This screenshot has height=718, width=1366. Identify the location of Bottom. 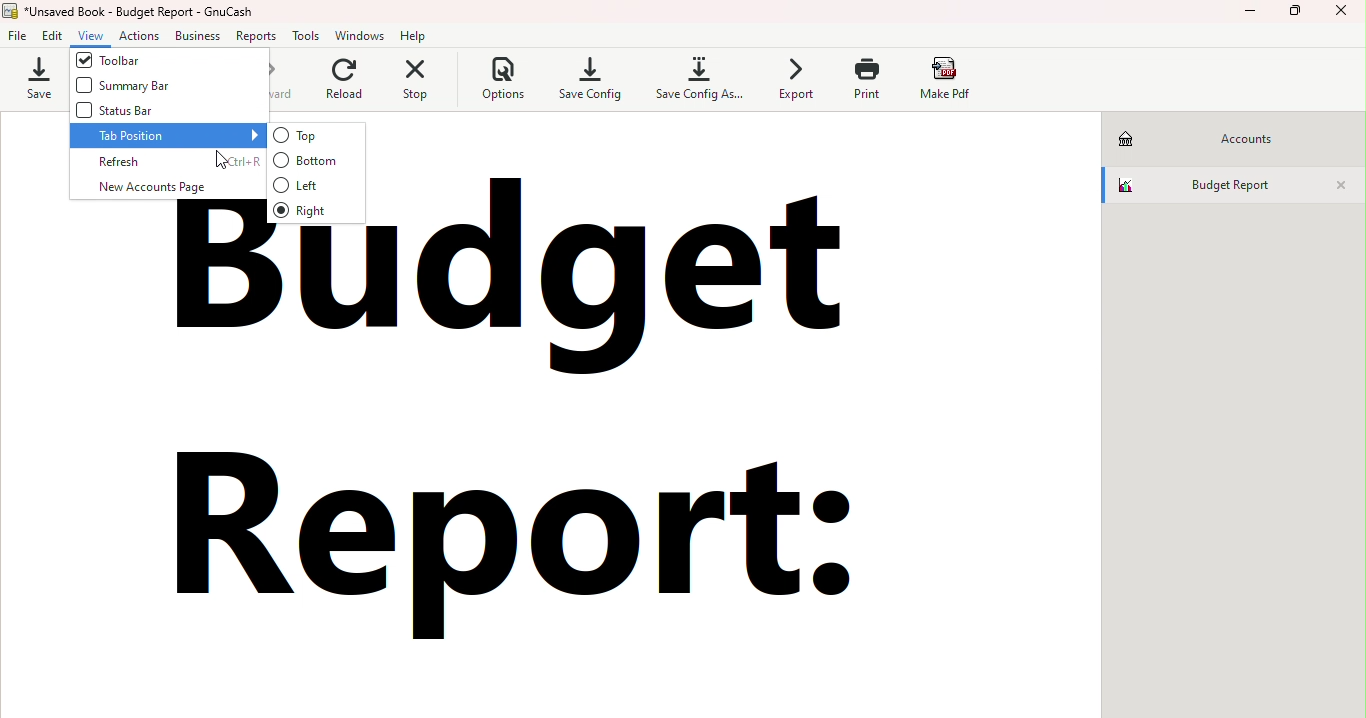
(320, 160).